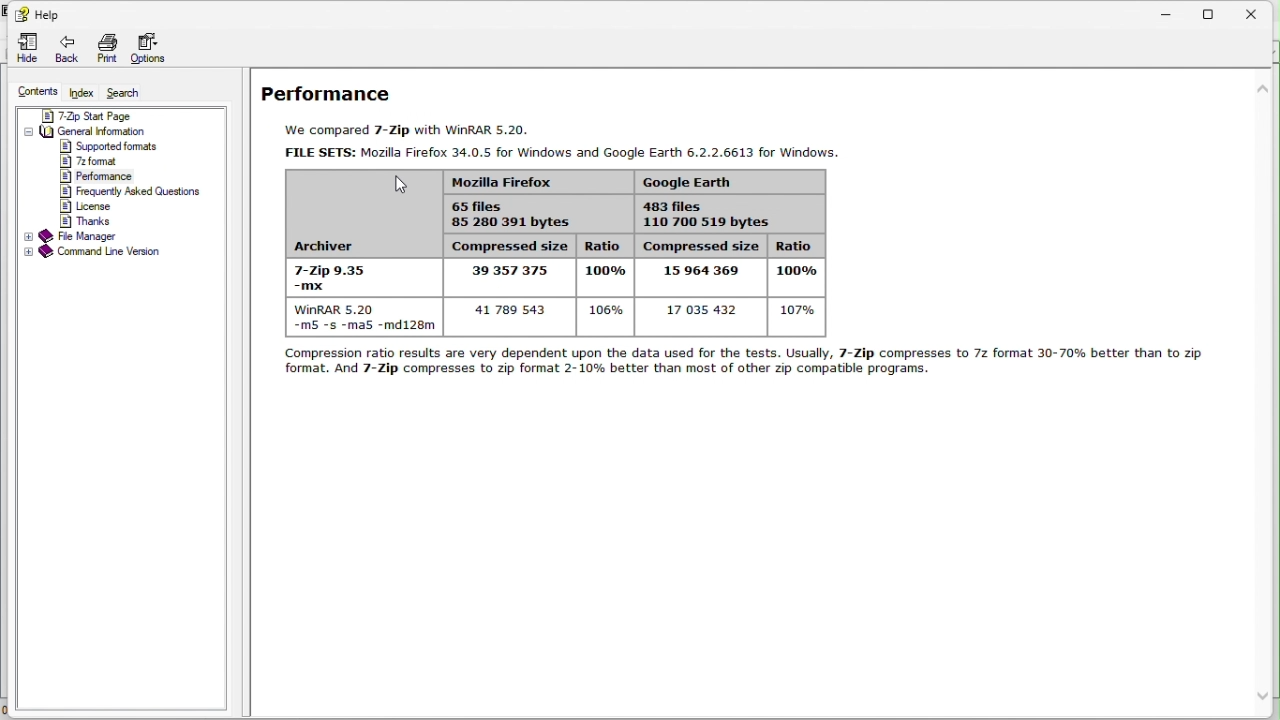 The height and width of the screenshot is (720, 1280). I want to click on File manager, so click(75, 236).